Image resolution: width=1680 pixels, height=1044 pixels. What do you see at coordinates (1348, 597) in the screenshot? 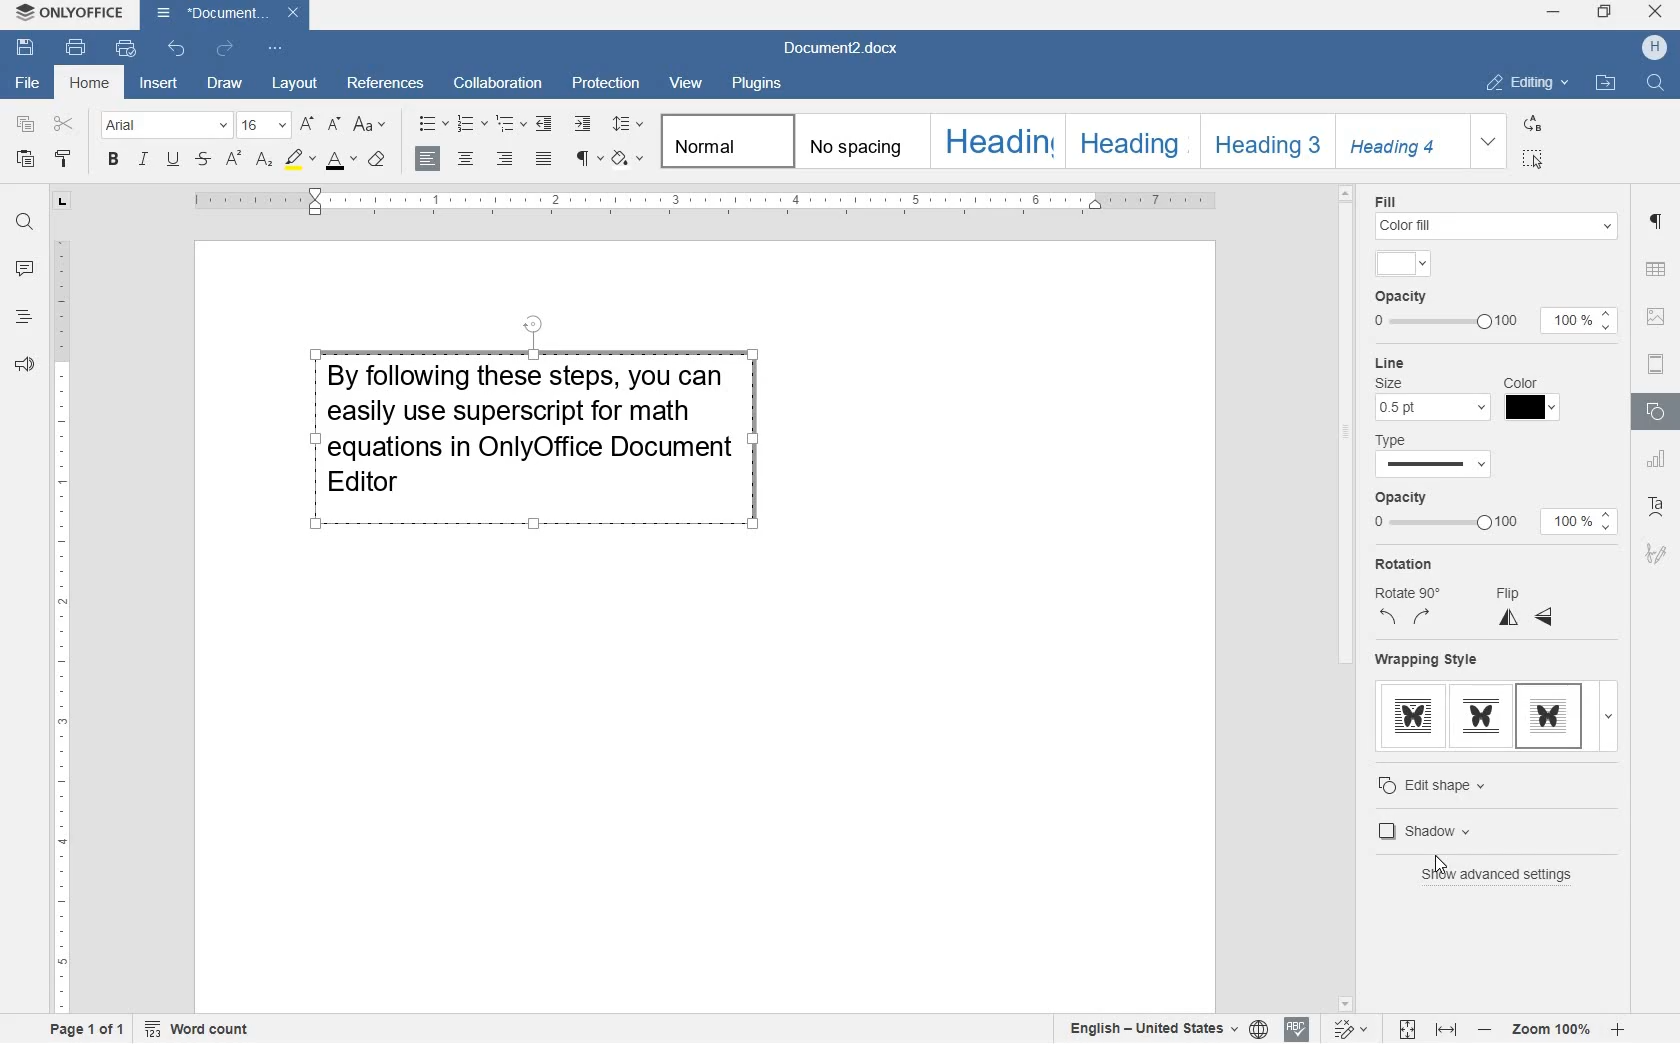
I see `scrollbar` at bounding box center [1348, 597].